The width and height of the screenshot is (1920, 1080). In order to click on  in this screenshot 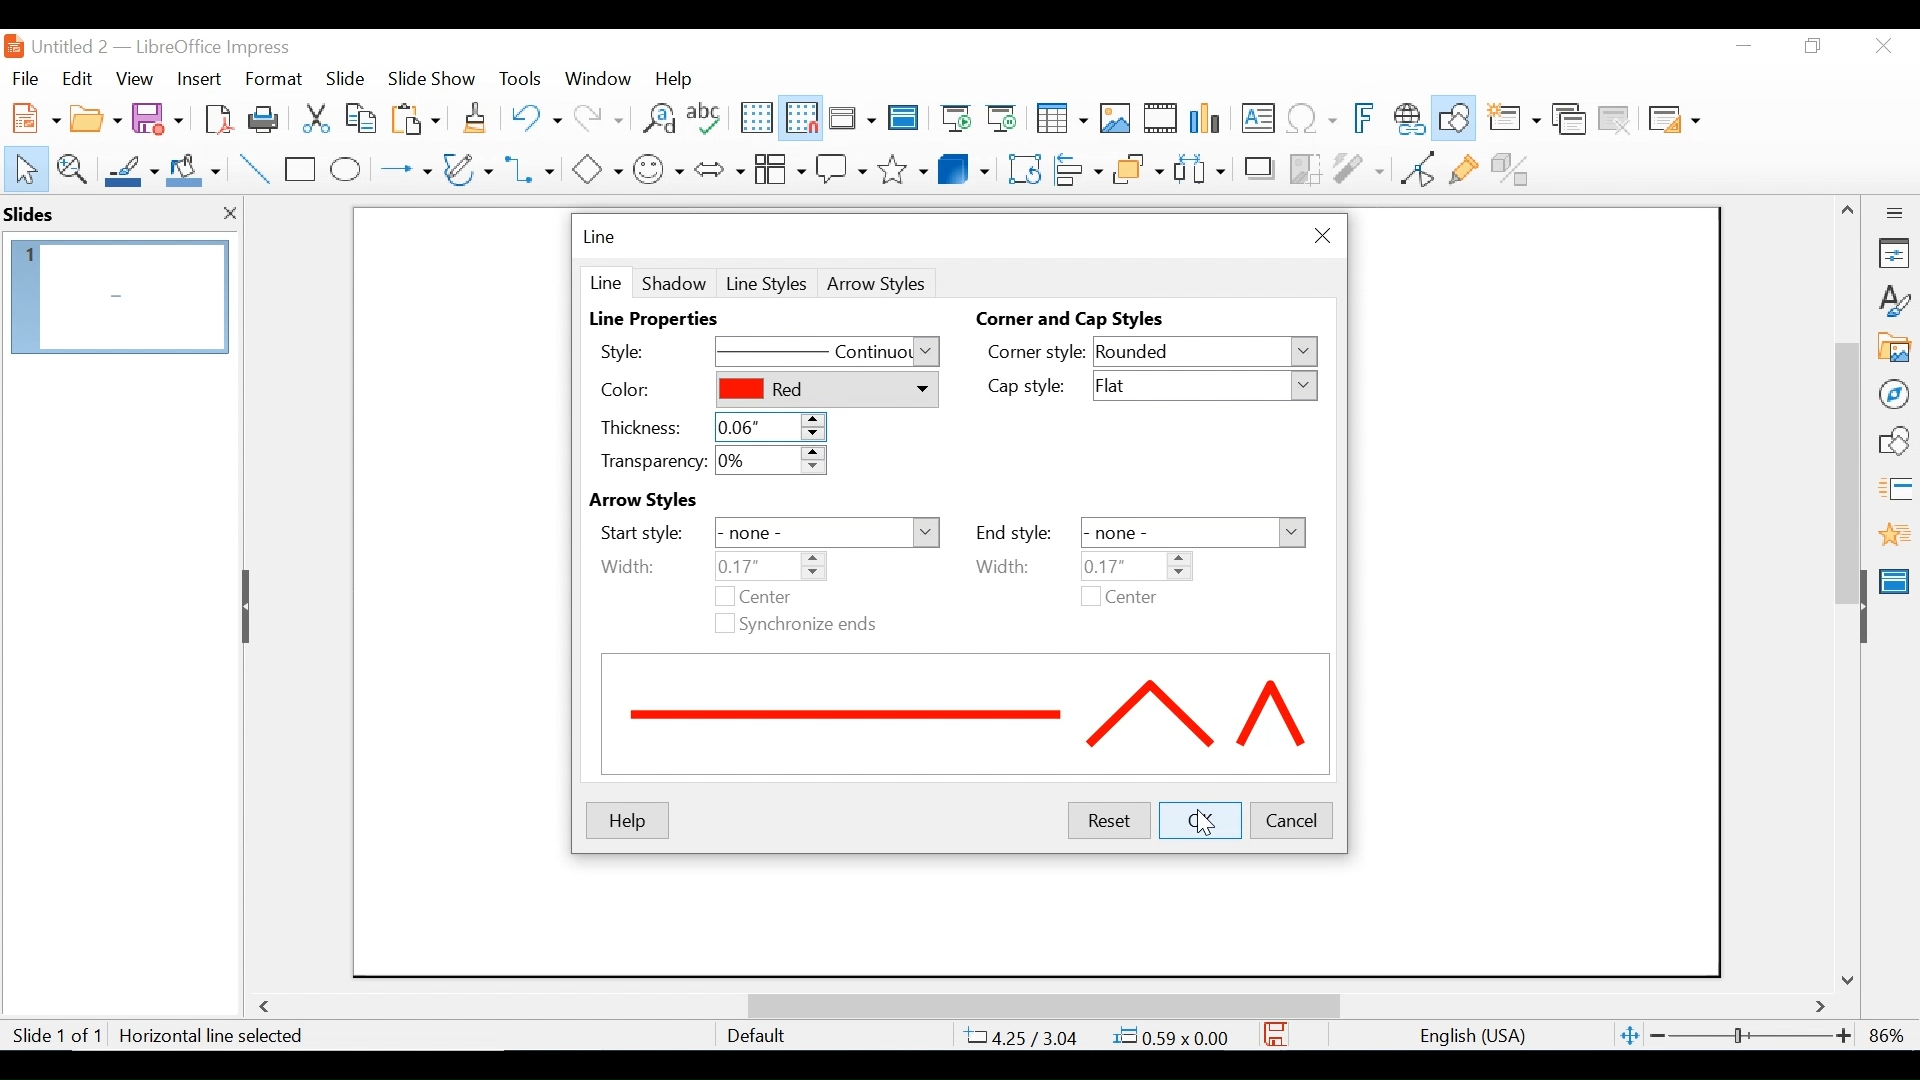, I will do `click(779, 167)`.